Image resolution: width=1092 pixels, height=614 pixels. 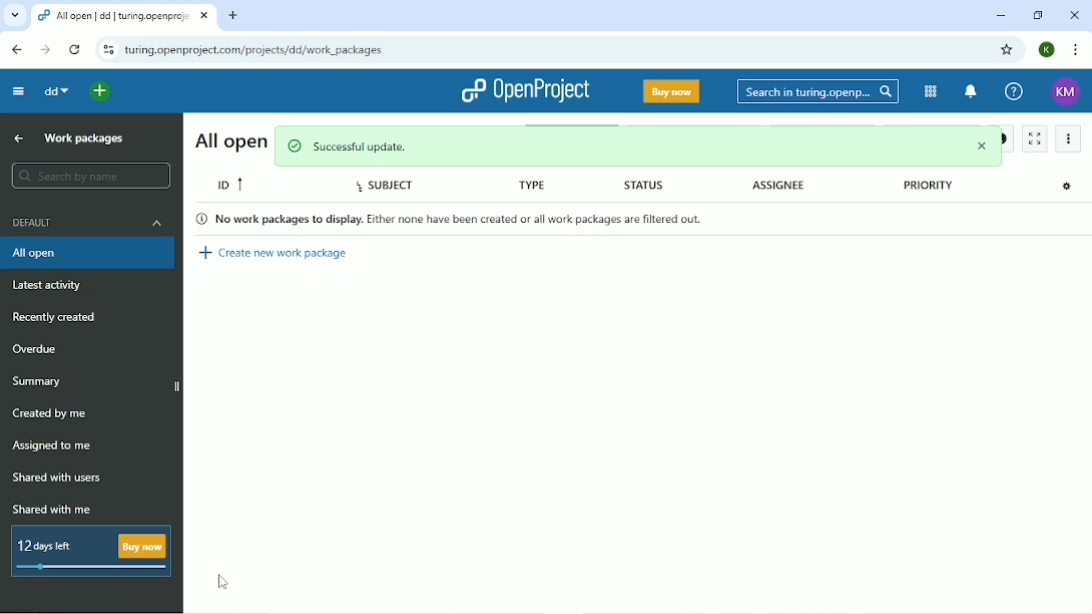 I want to click on Current tab, so click(x=123, y=17).